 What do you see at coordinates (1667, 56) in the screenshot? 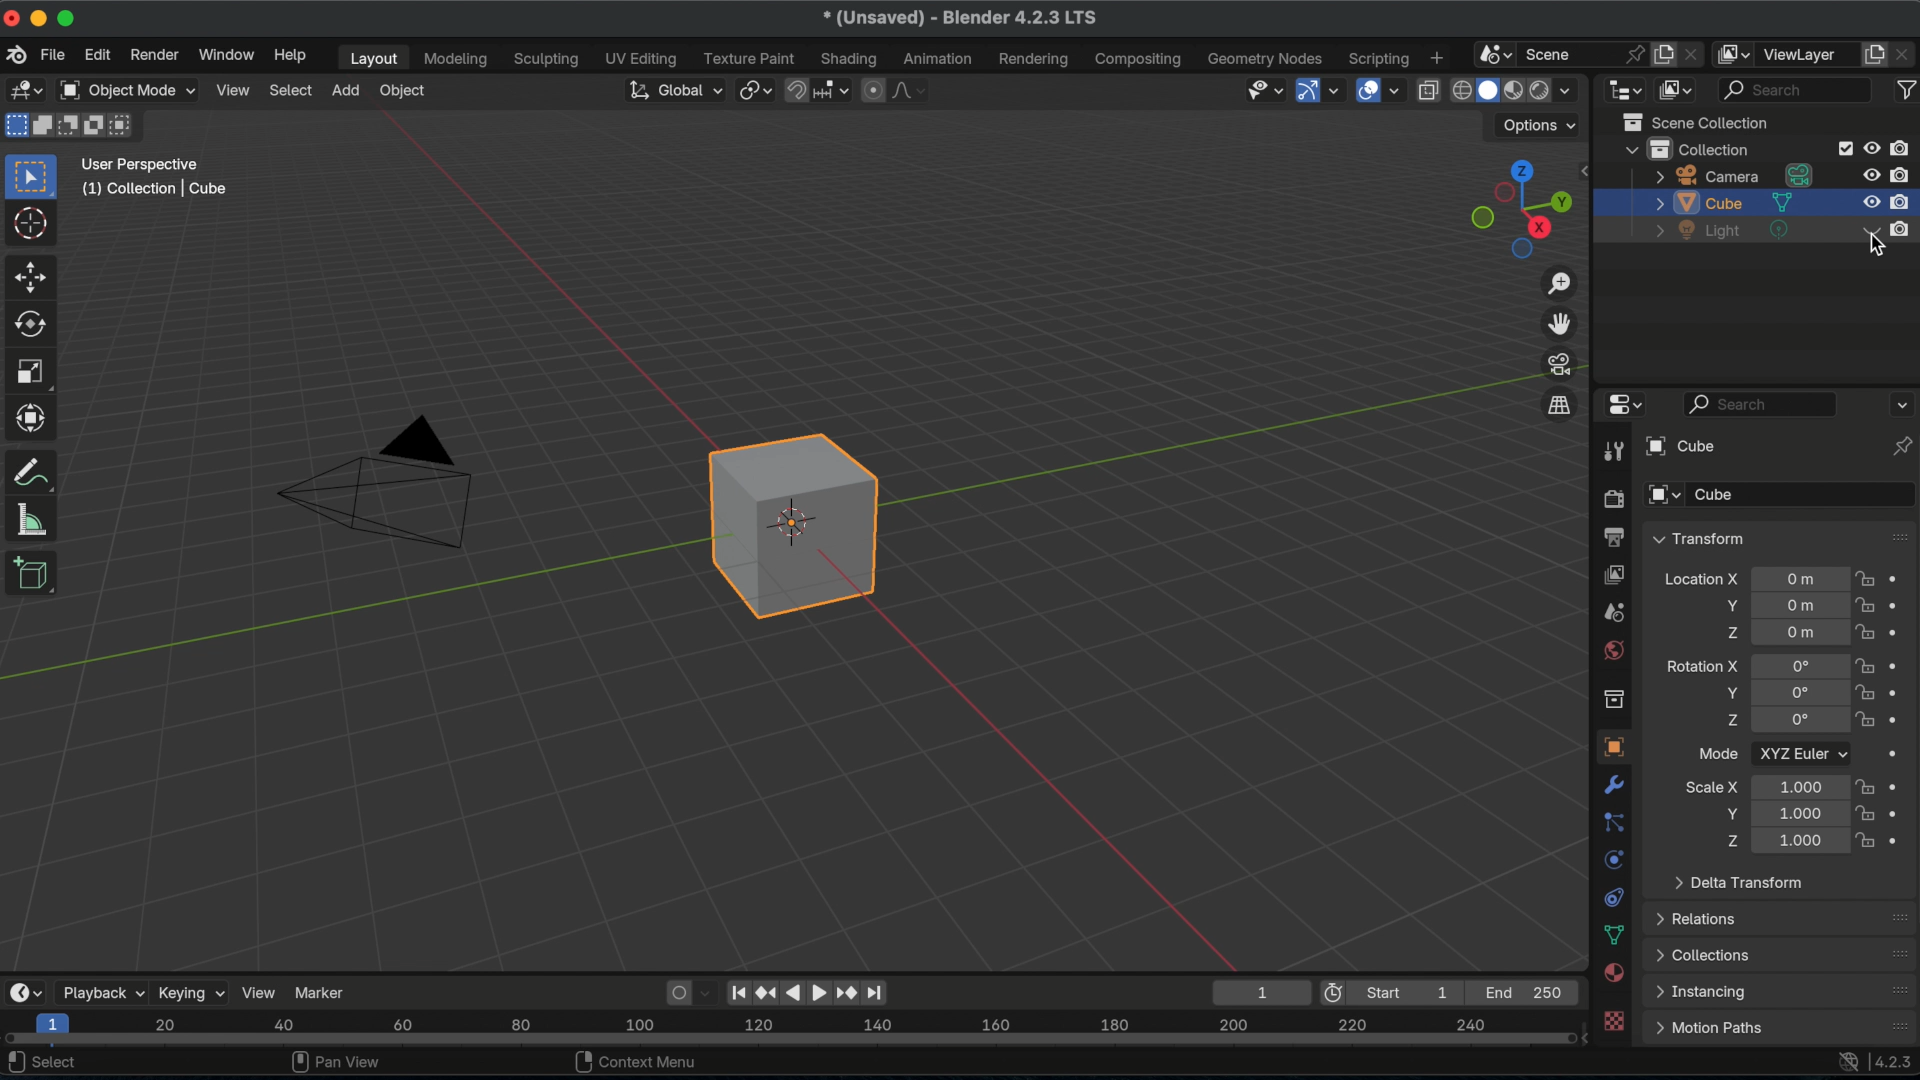
I see `new scene` at bounding box center [1667, 56].